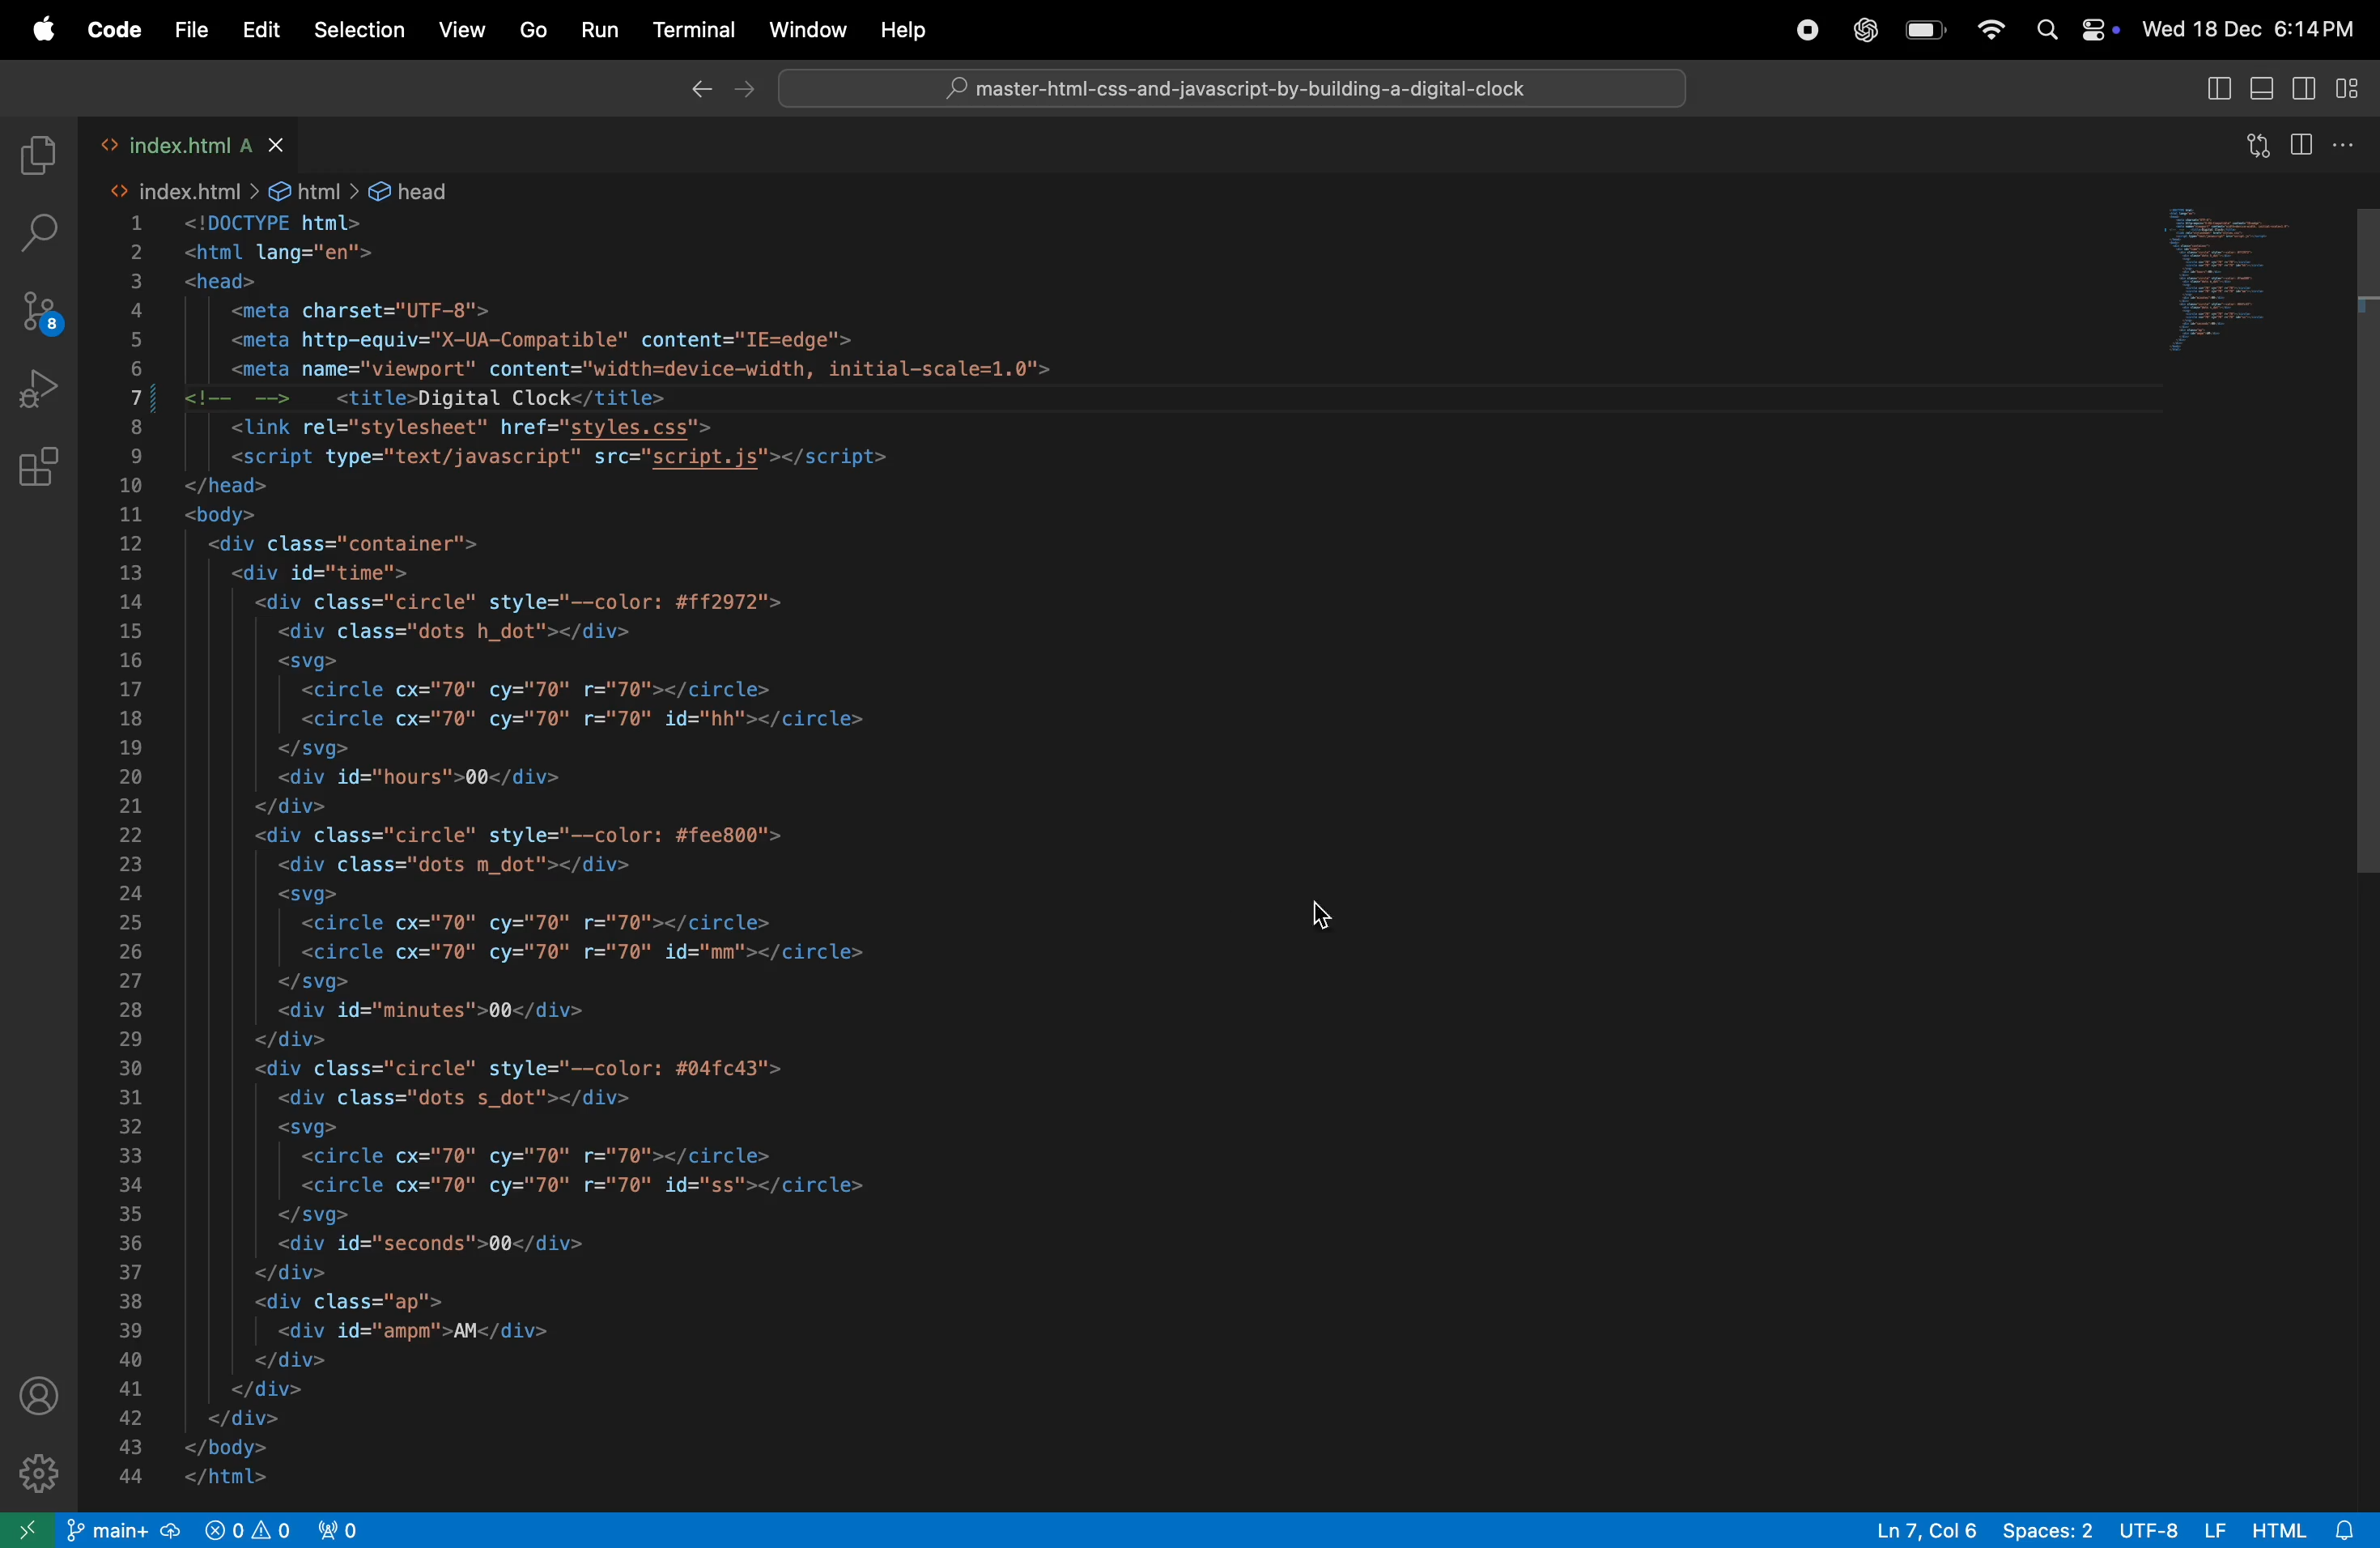  What do you see at coordinates (1915, 1527) in the screenshot?
I see `ln col 7 and 1` at bounding box center [1915, 1527].